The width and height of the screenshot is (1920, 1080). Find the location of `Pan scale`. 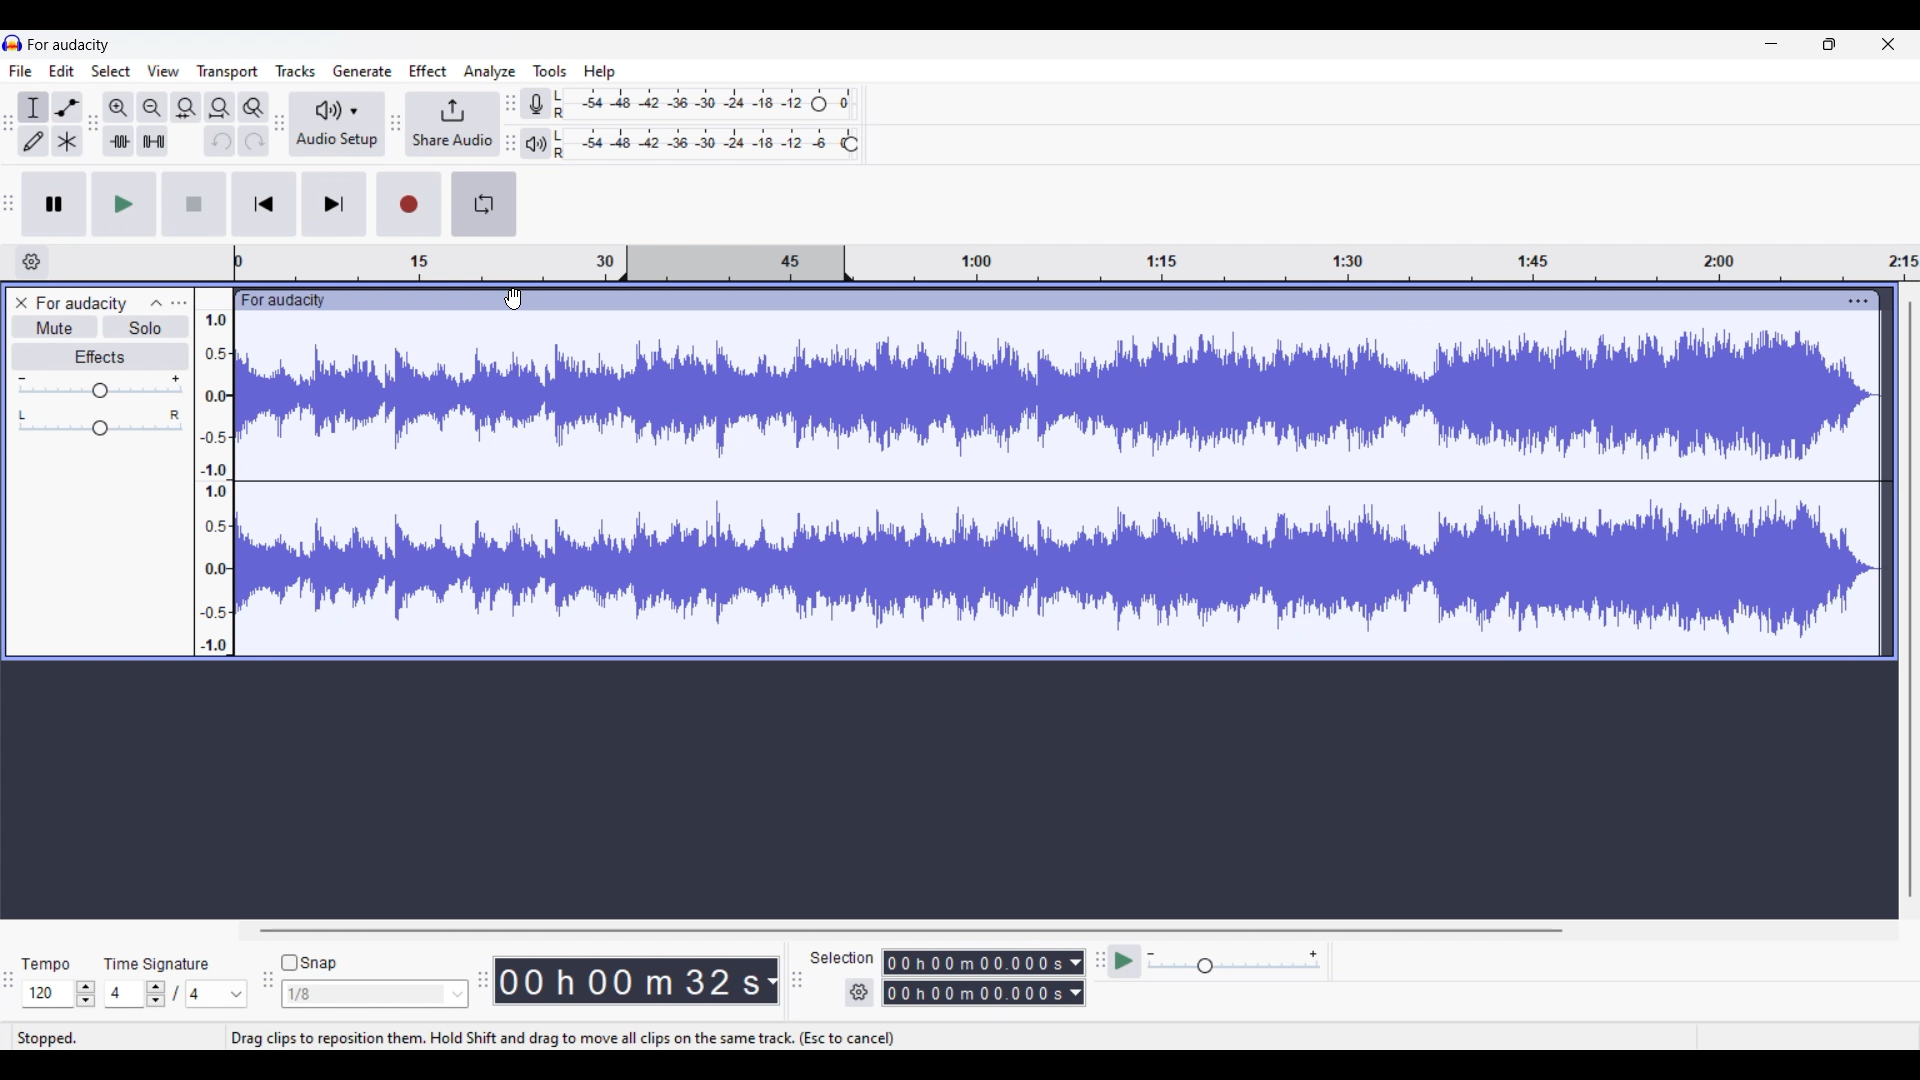

Pan scale is located at coordinates (101, 423).